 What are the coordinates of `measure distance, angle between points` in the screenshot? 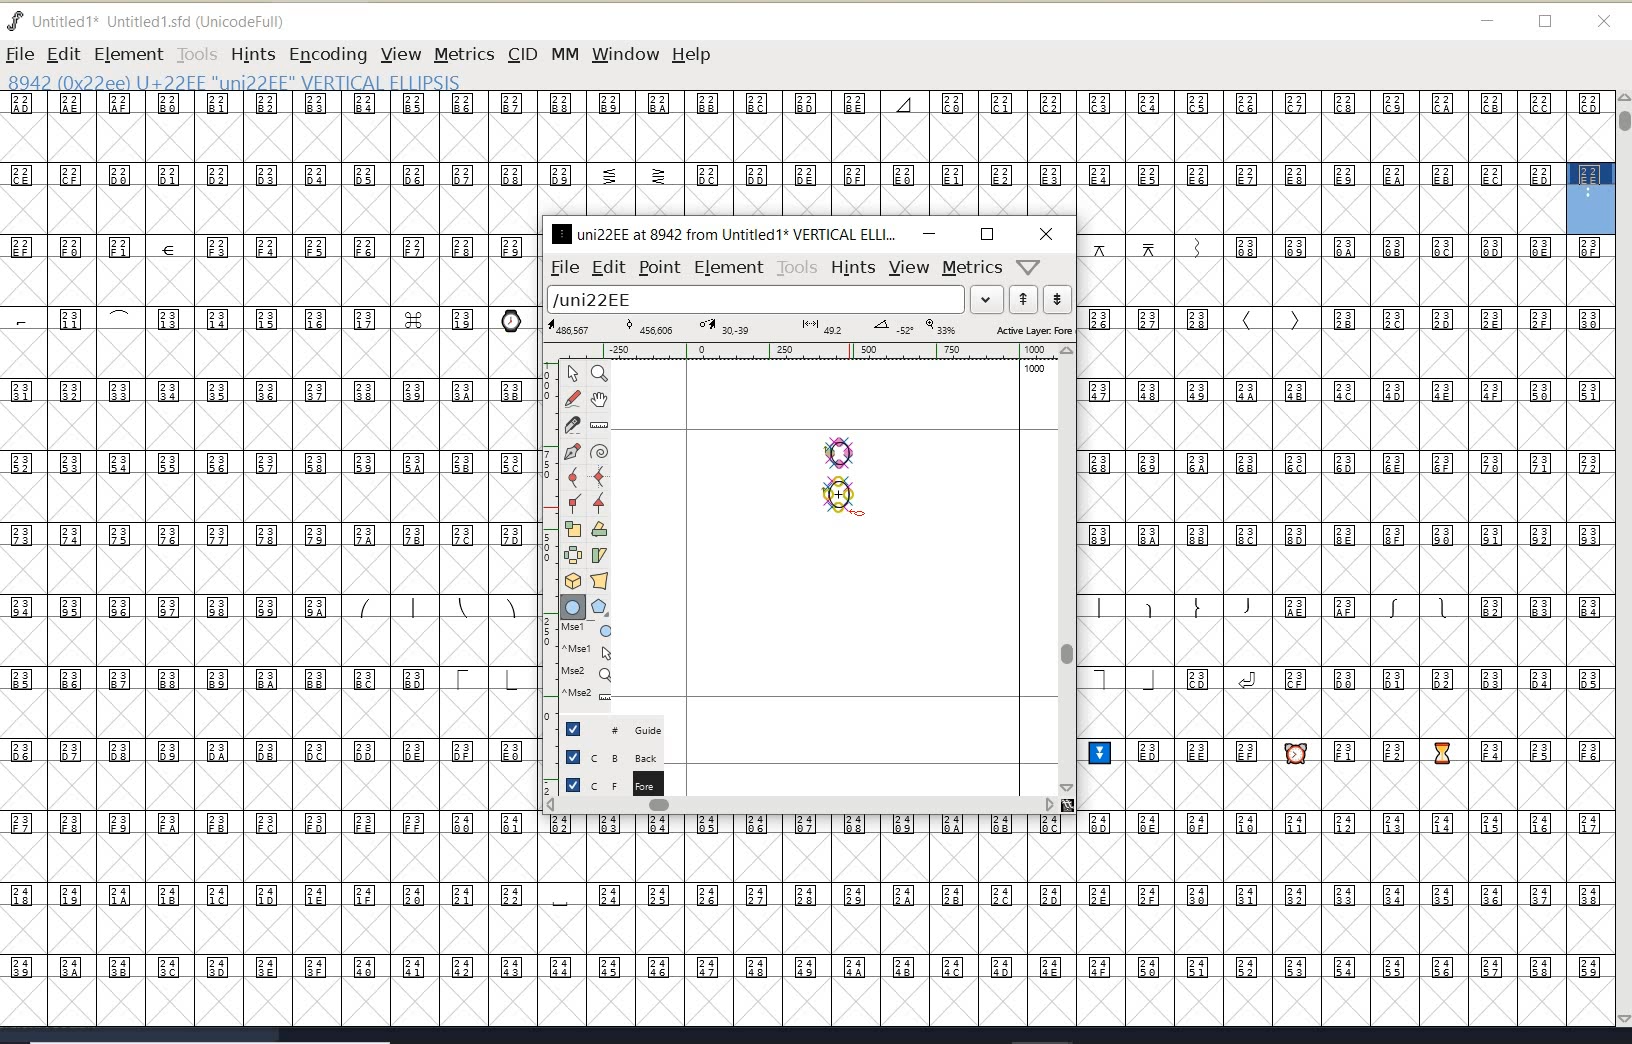 It's located at (600, 424).